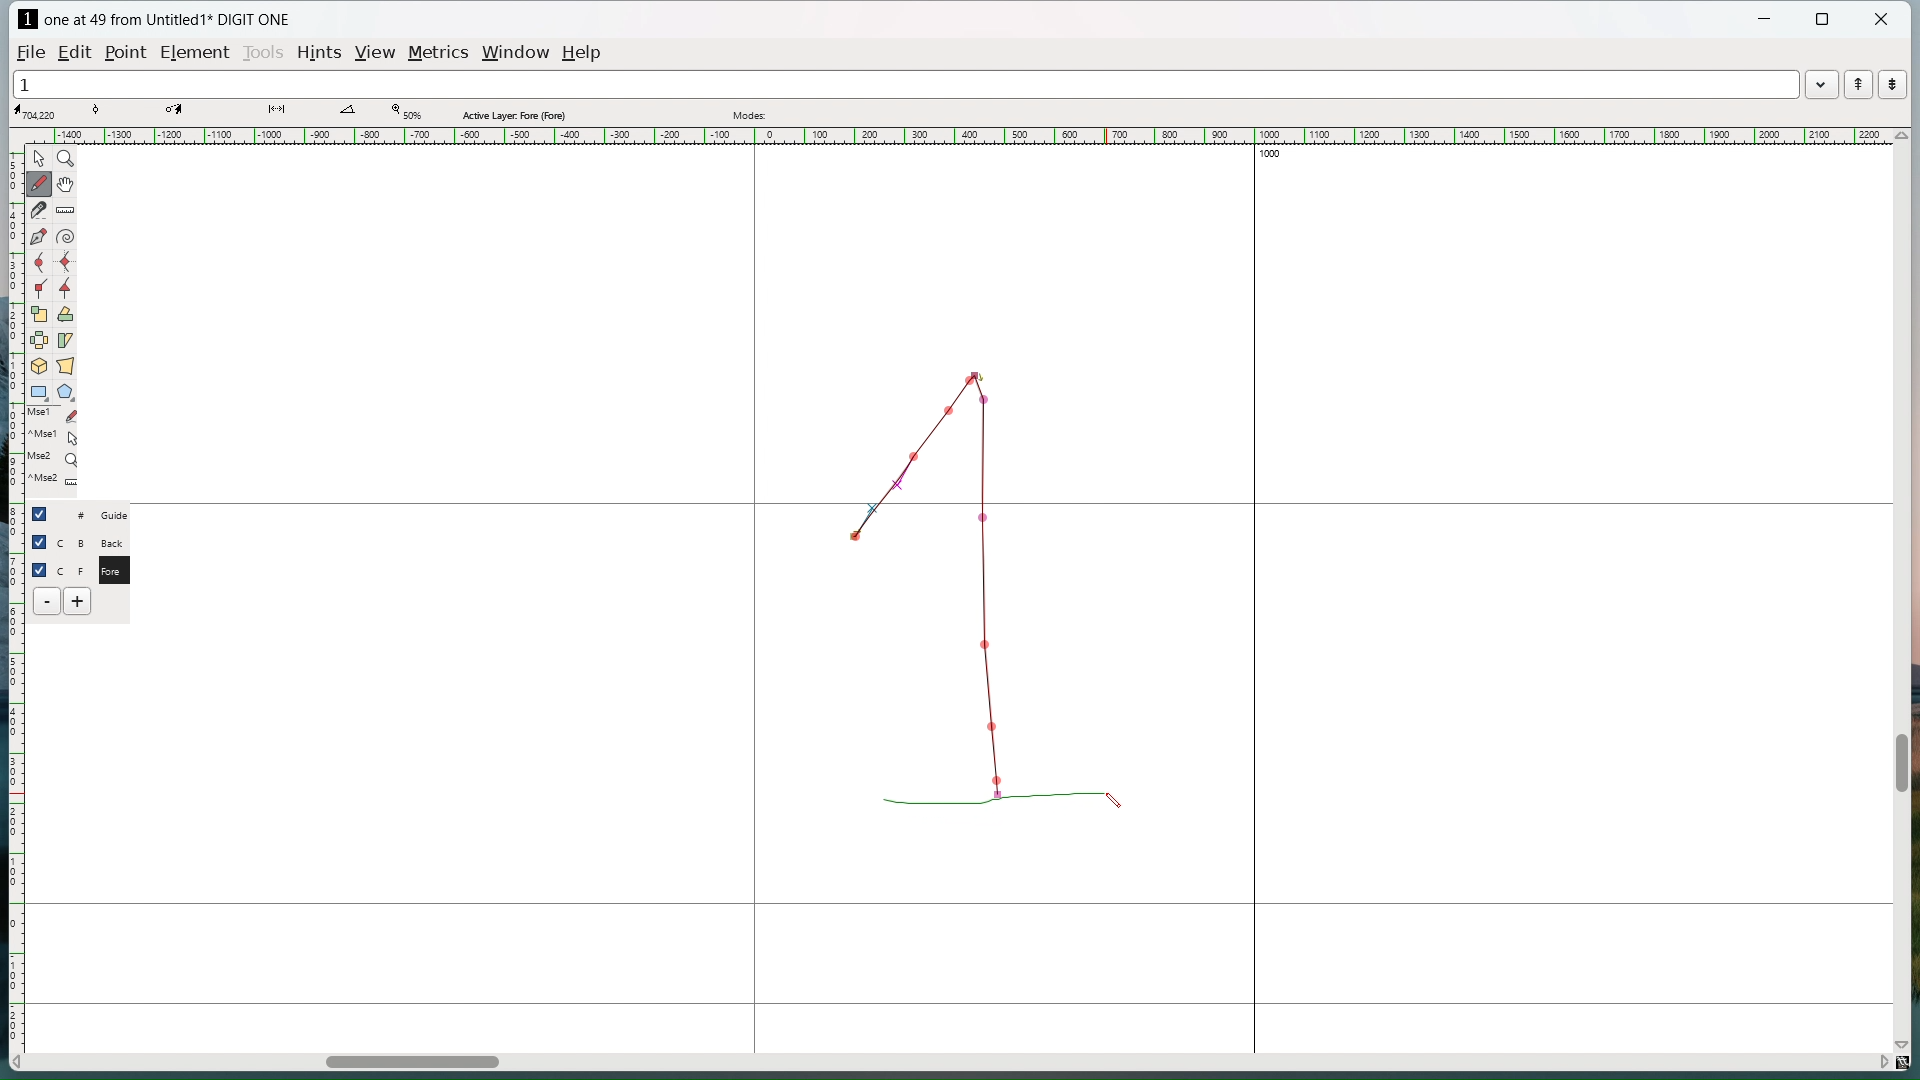 The height and width of the screenshot is (1080, 1920). What do you see at coordinates (47, 601) in the screenshot?
I see `delete layer` at bounding box center [47, 601].